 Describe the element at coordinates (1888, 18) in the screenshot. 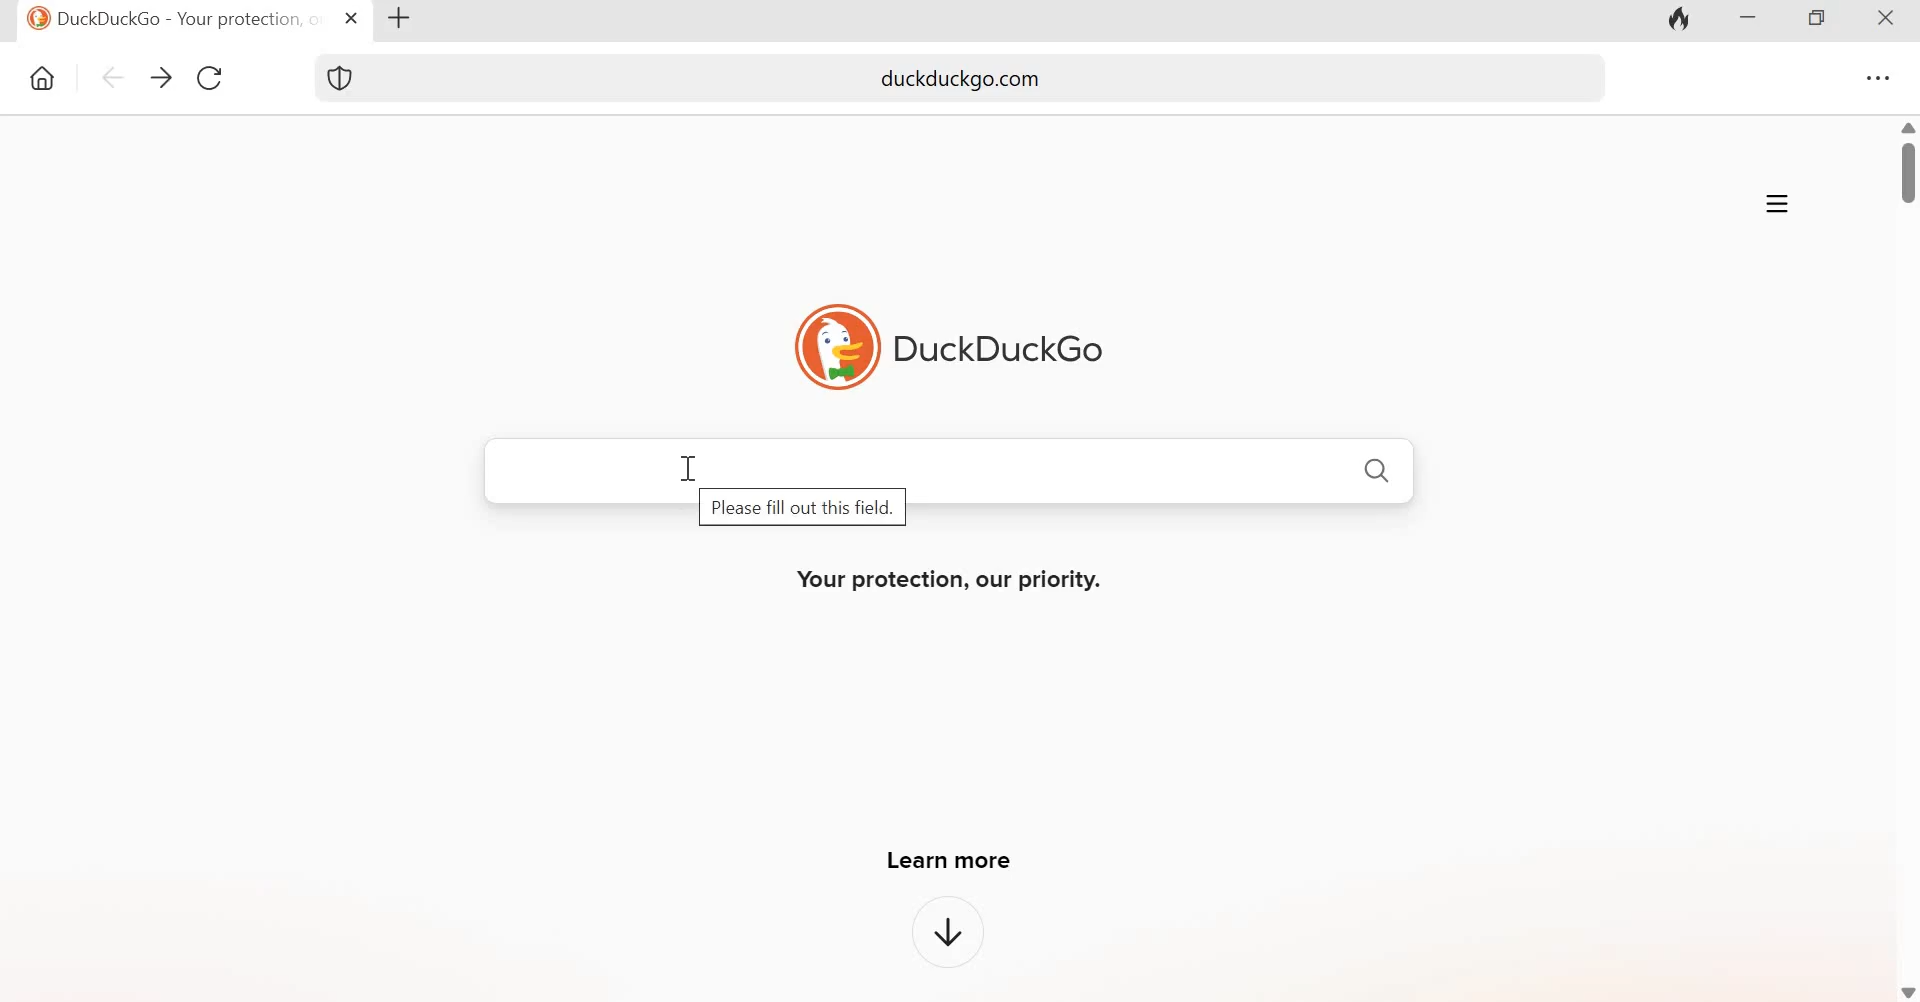

I see `Close` at that location.